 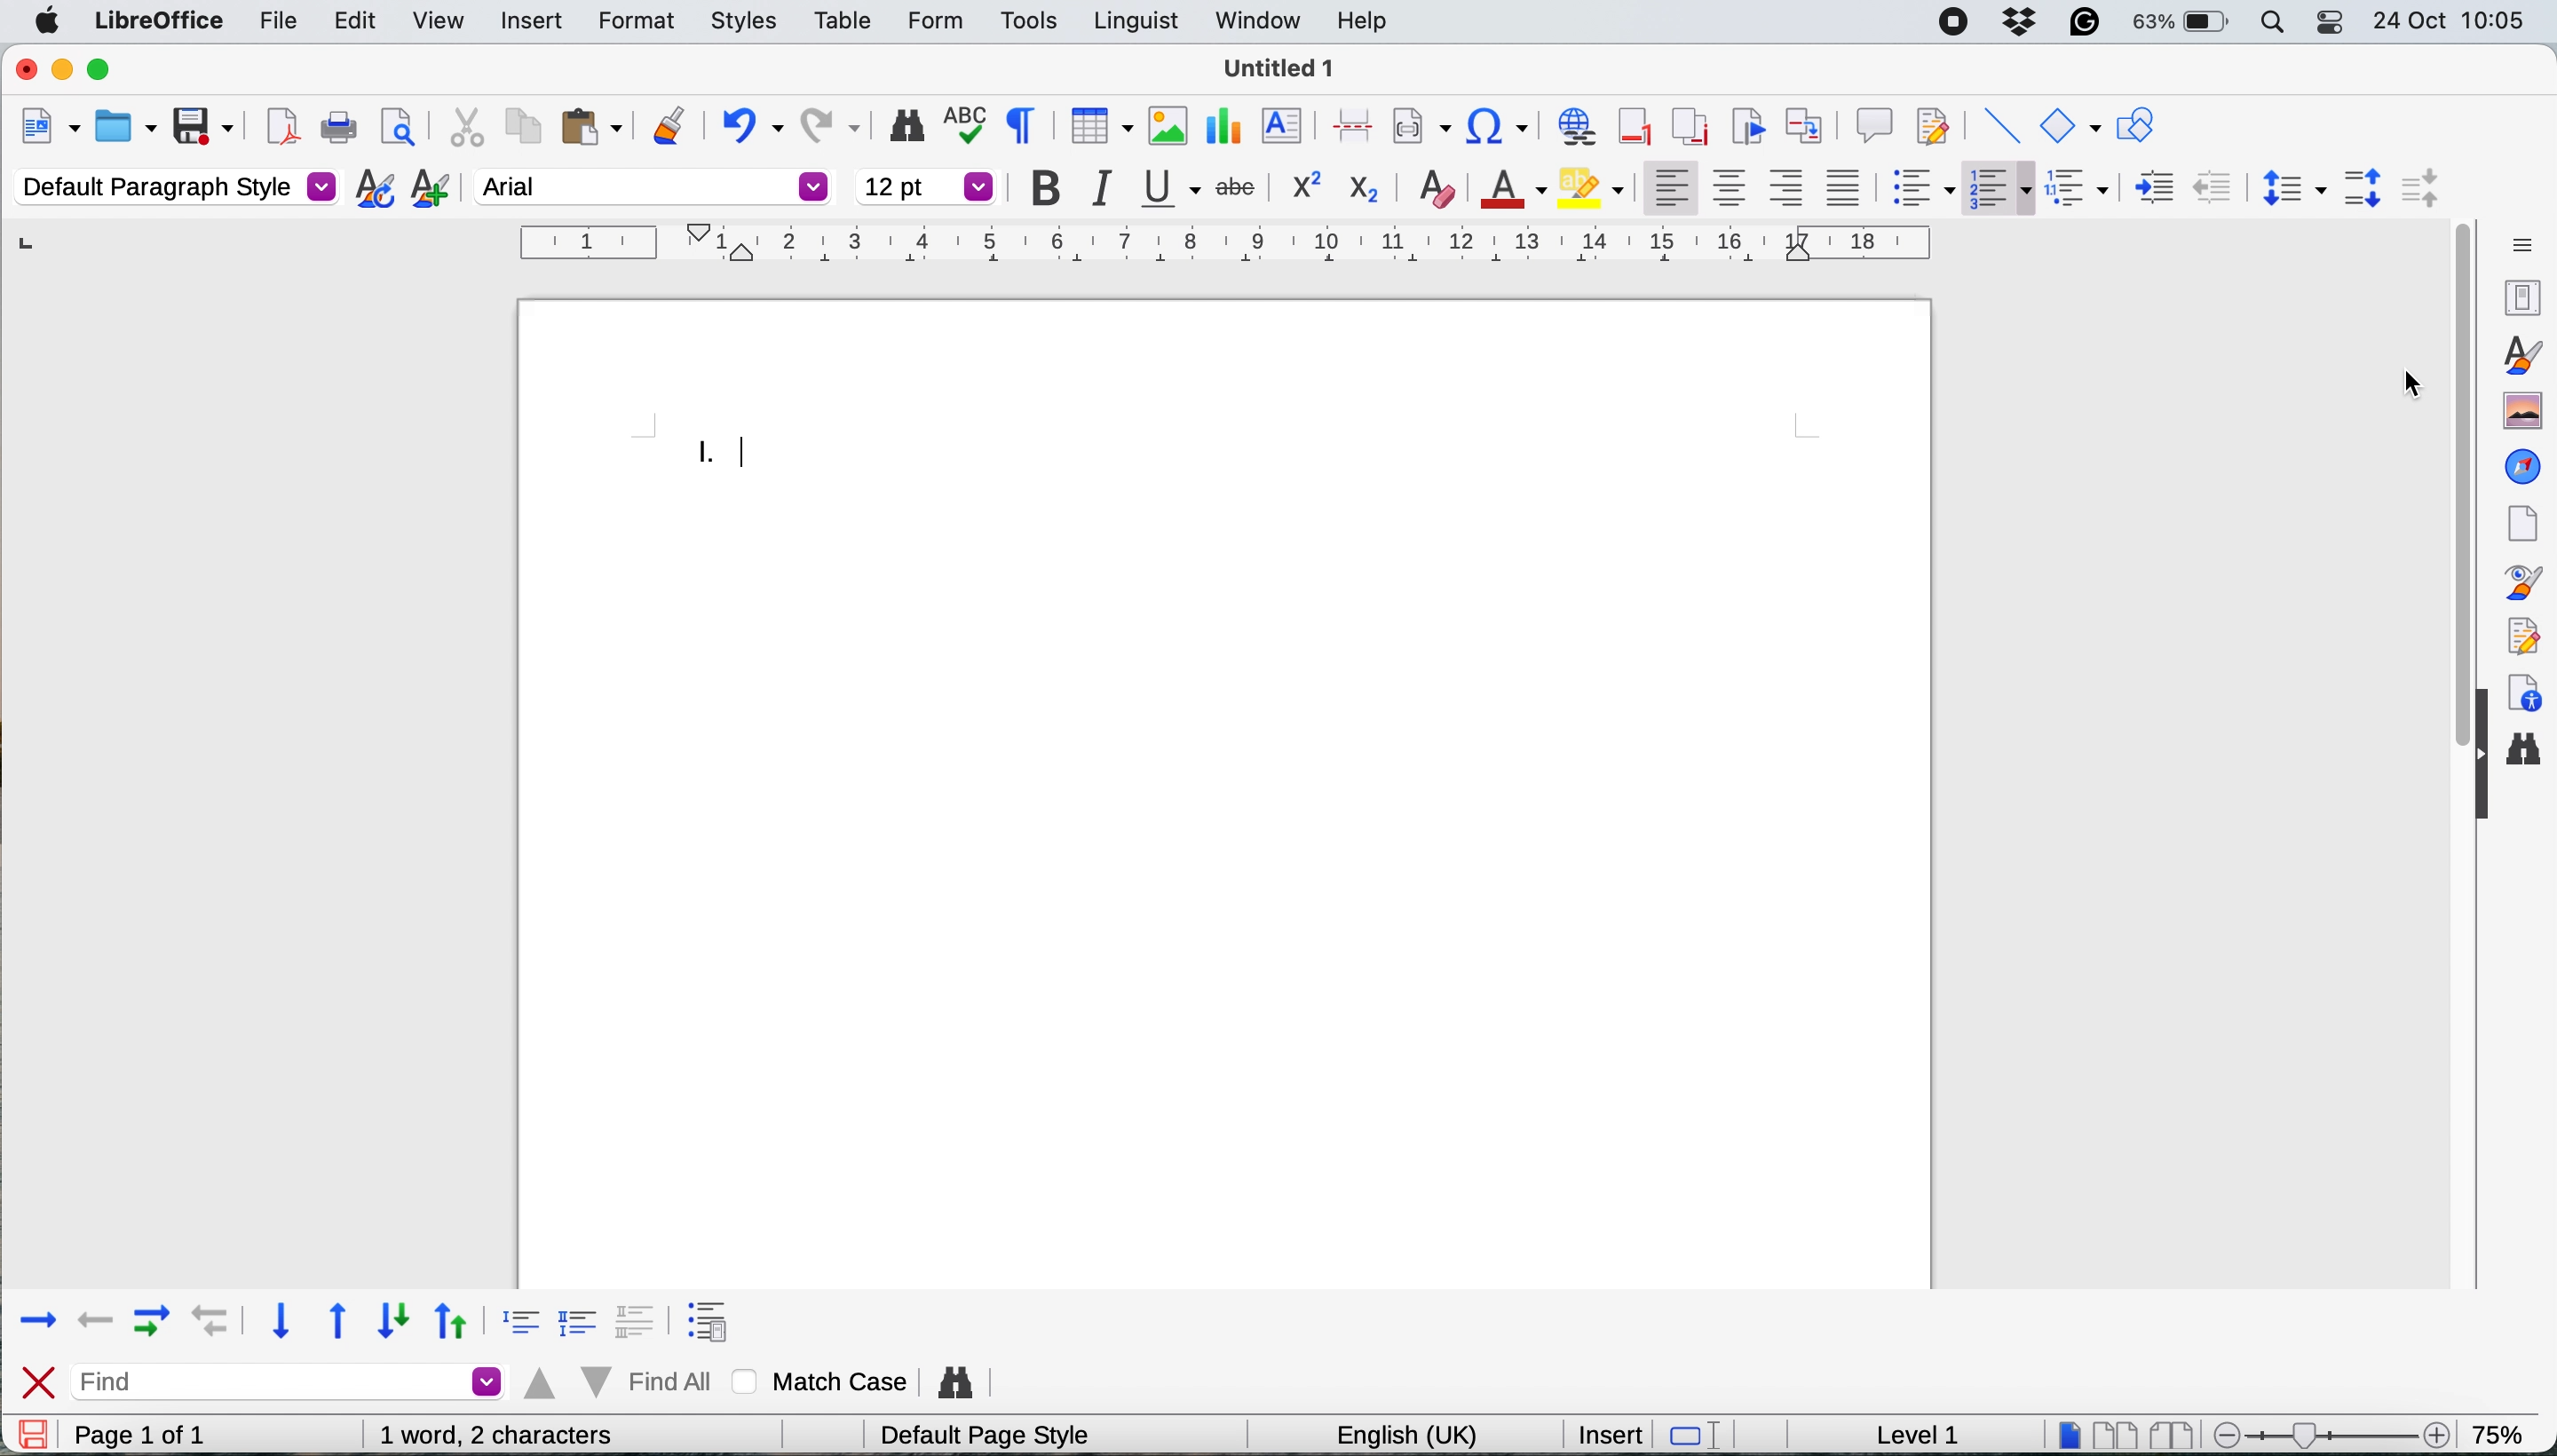 What do you see at coordinates (1228, 248) in the screenshot?
I see `horizontal scale` at bounding box center [1228, 248].